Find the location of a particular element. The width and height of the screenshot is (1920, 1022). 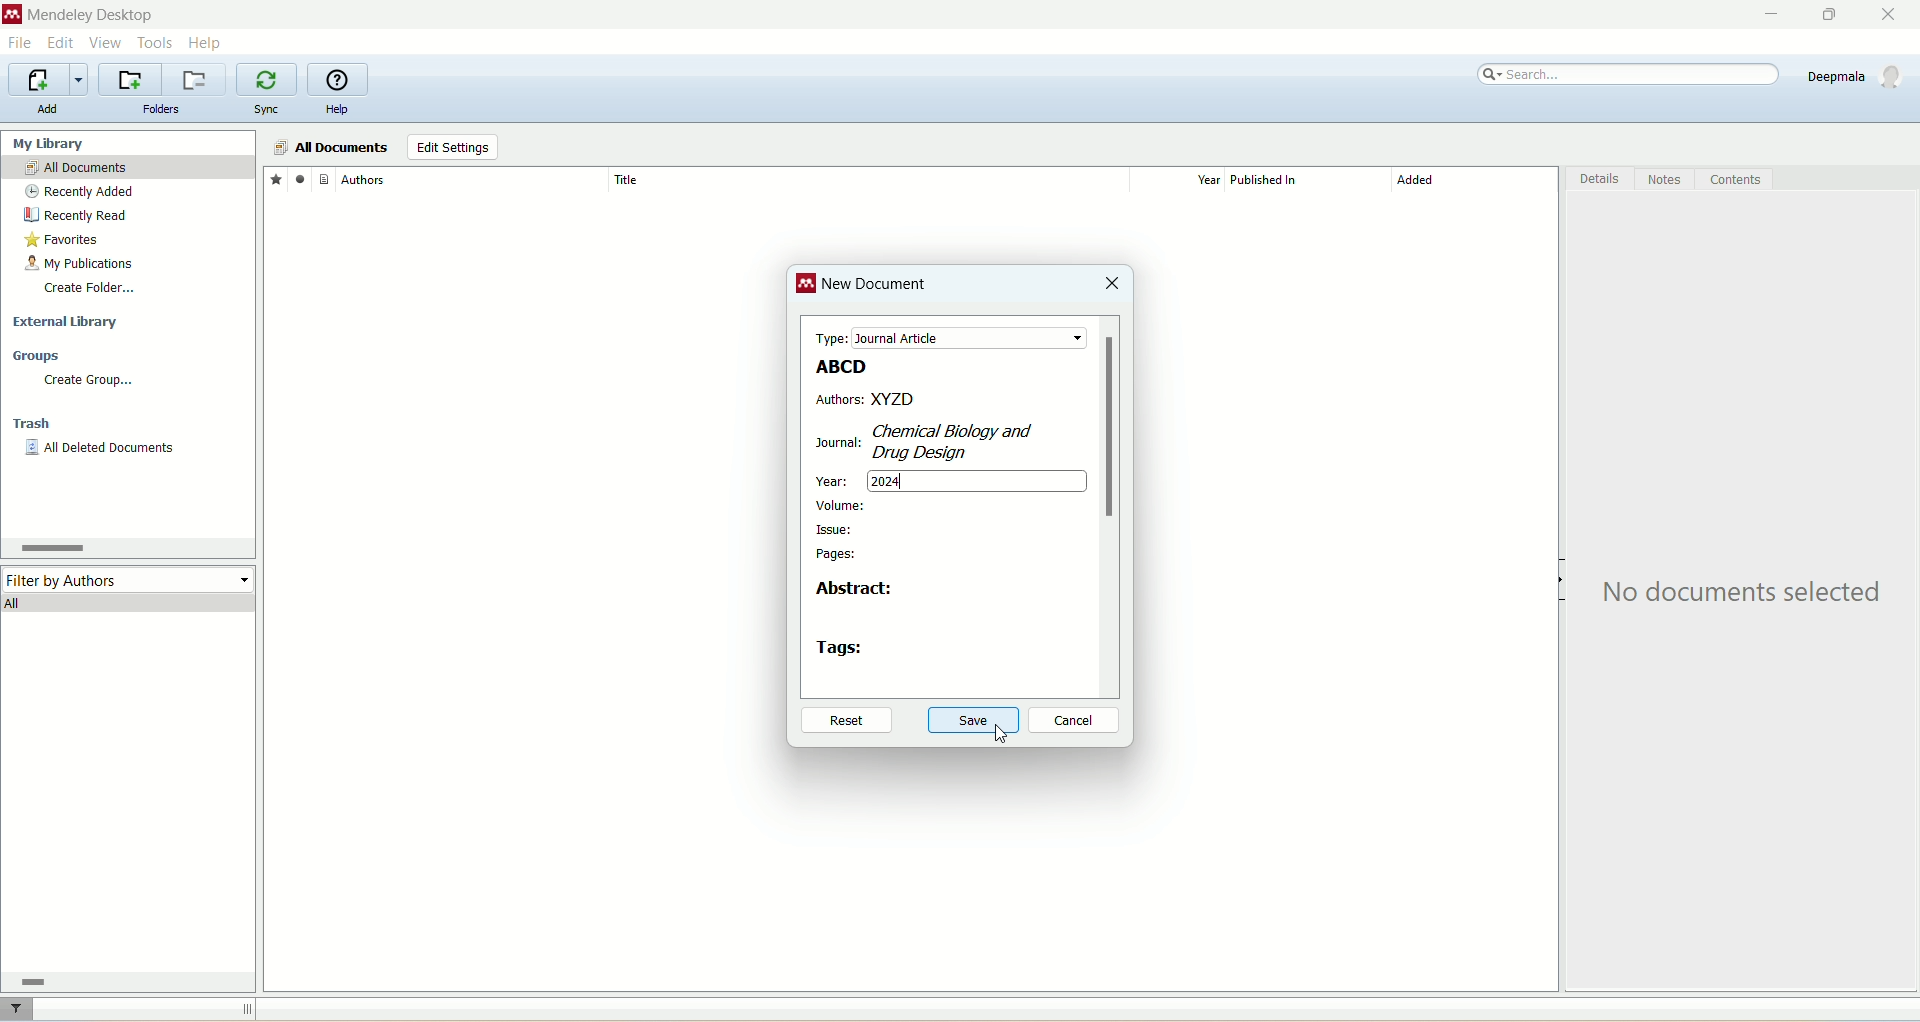

details is located at coordinates (1601, 182).